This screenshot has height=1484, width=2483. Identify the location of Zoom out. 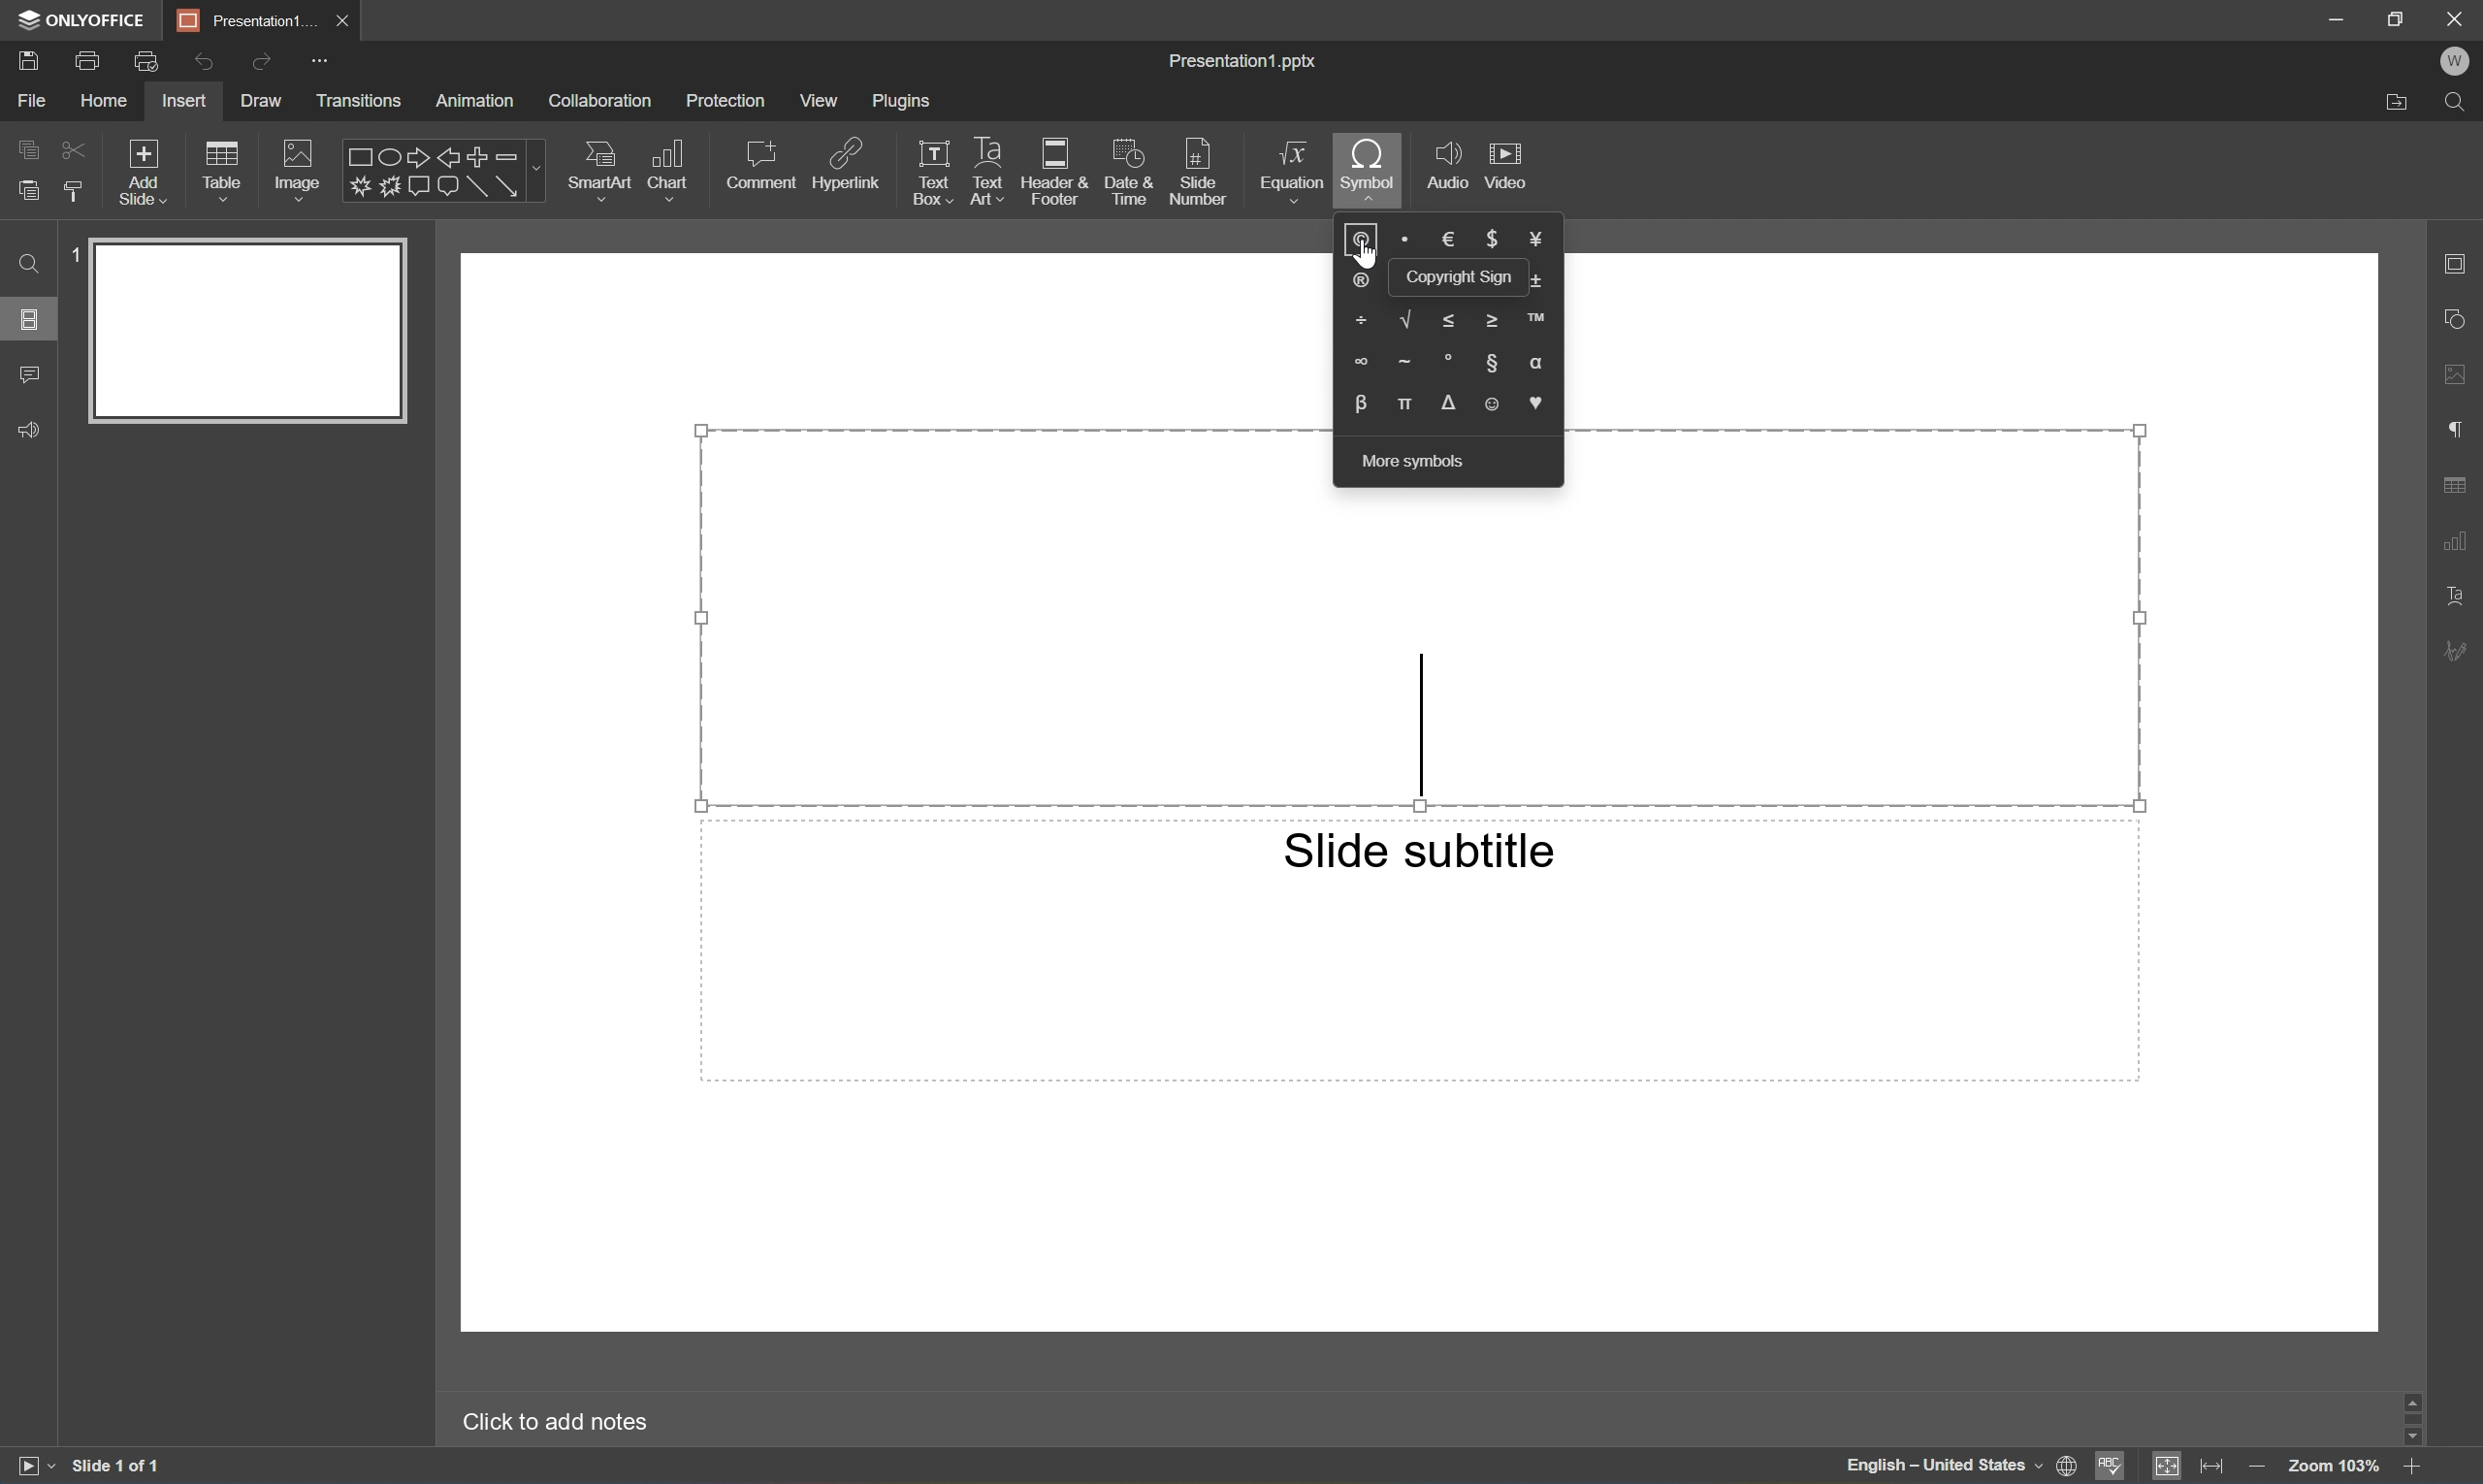
(2255, 1471).